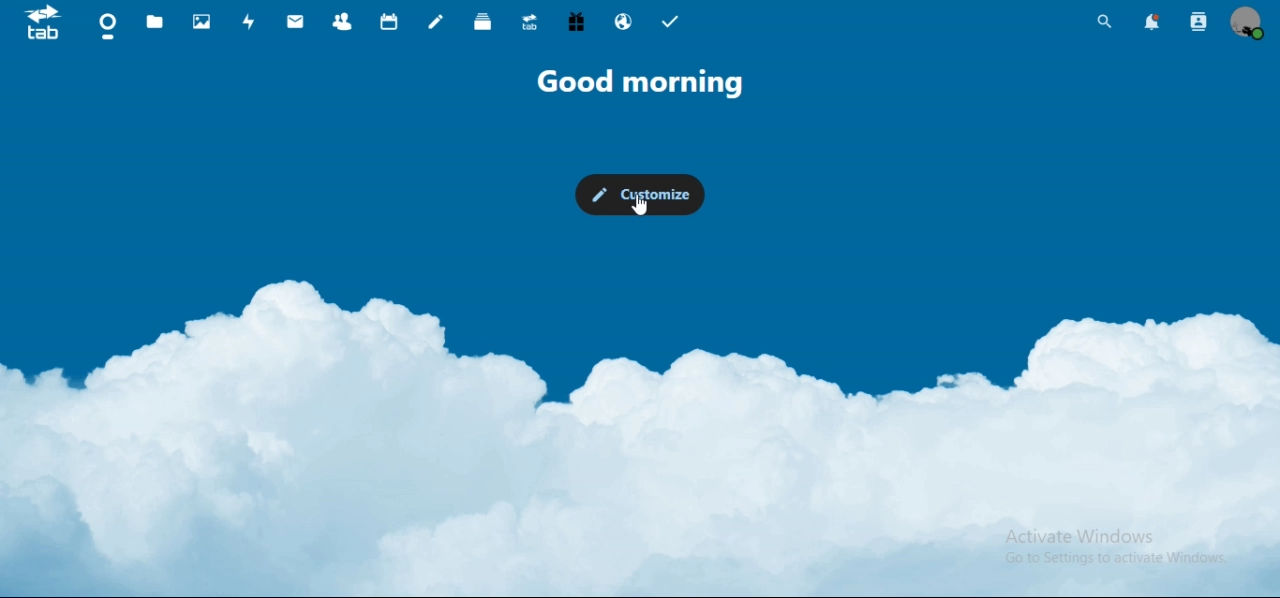 The height and width of the screenshot is (598, 1280). What do you see at coordinates (1149, 22) in the screenshot?
I see `notifications` at bounding box center [1149, 22].